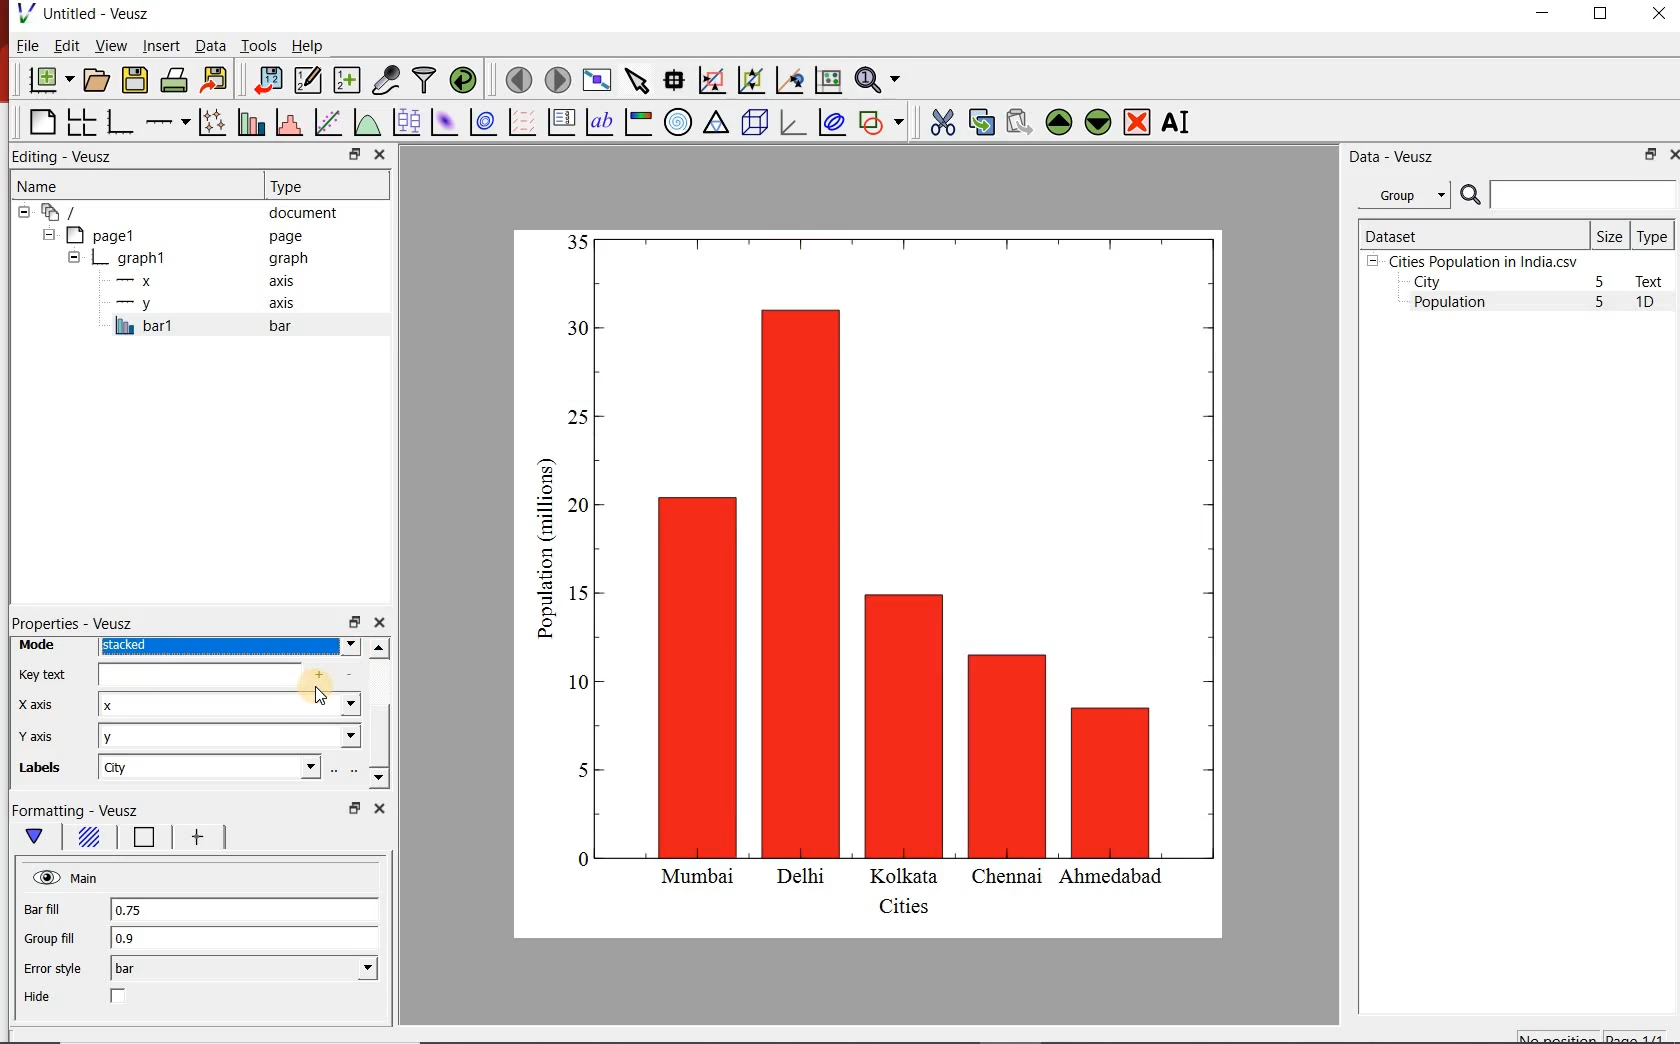 This screenshot has width=1680, height=1044. What do you see at coordinates (832, 123) in the screenshot?
I see `plot covariance ellipses` at bounding box center [832, 123].